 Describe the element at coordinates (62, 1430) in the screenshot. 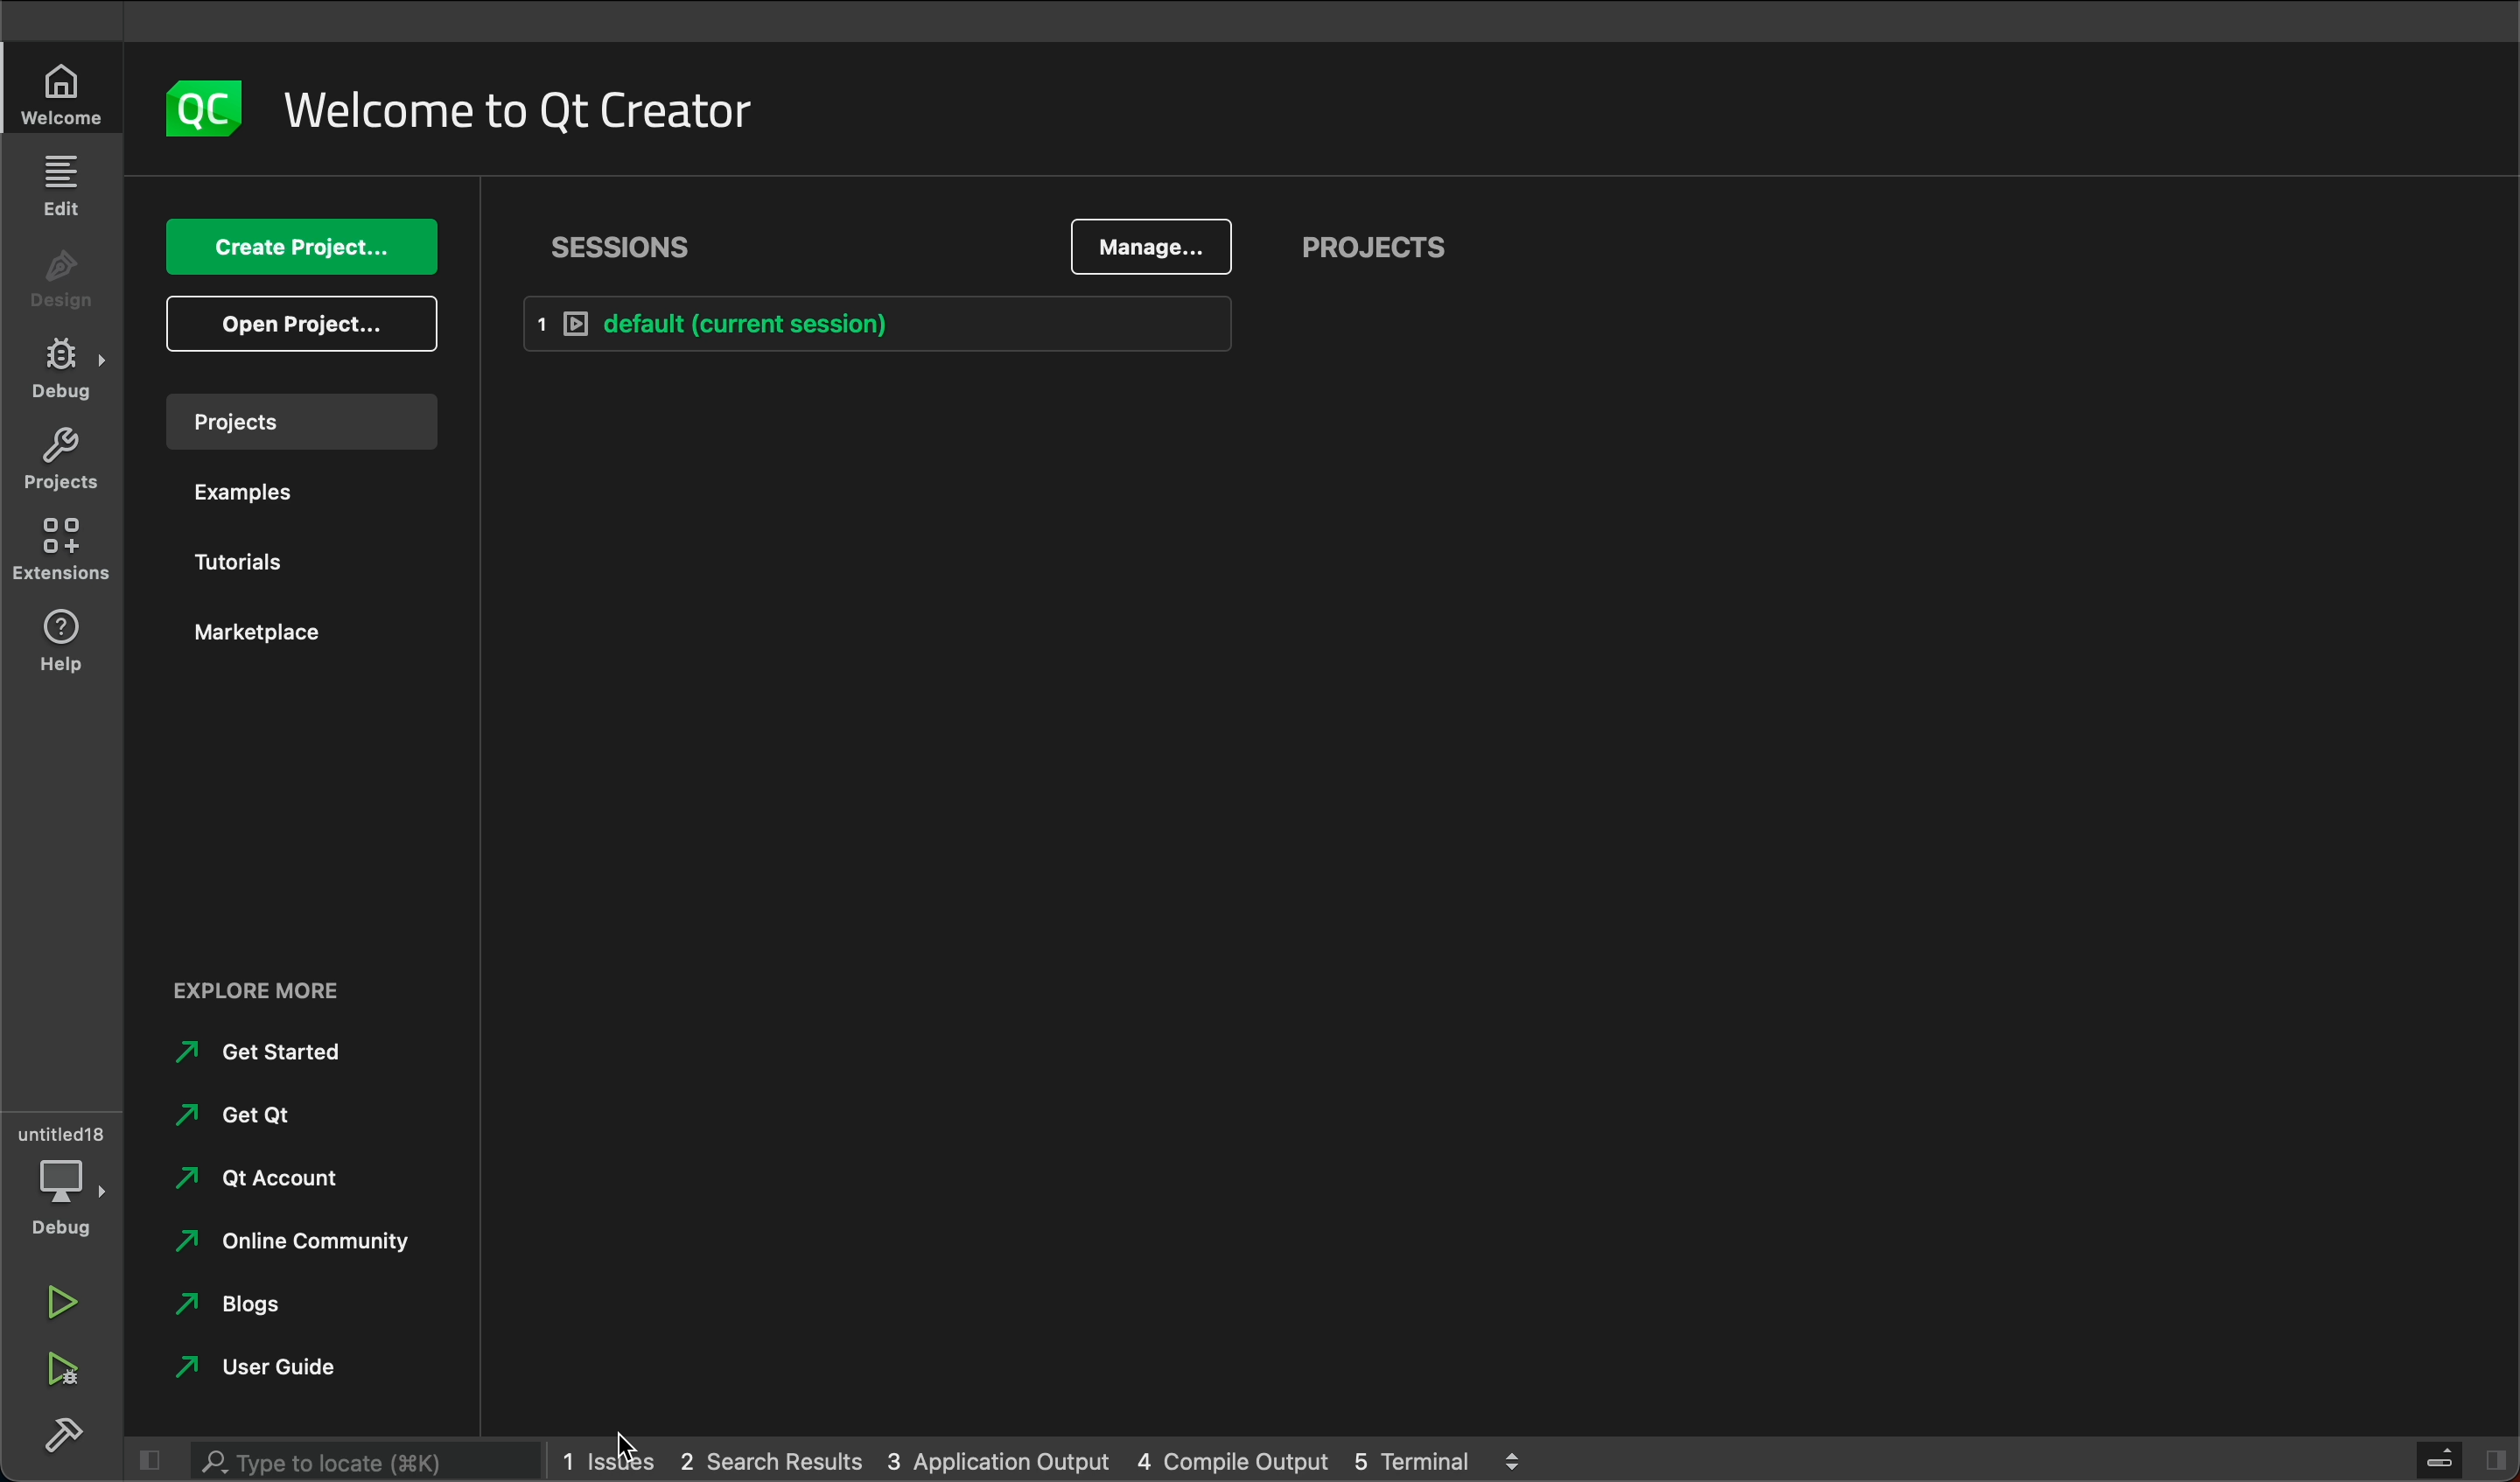

I see `build` at that location.